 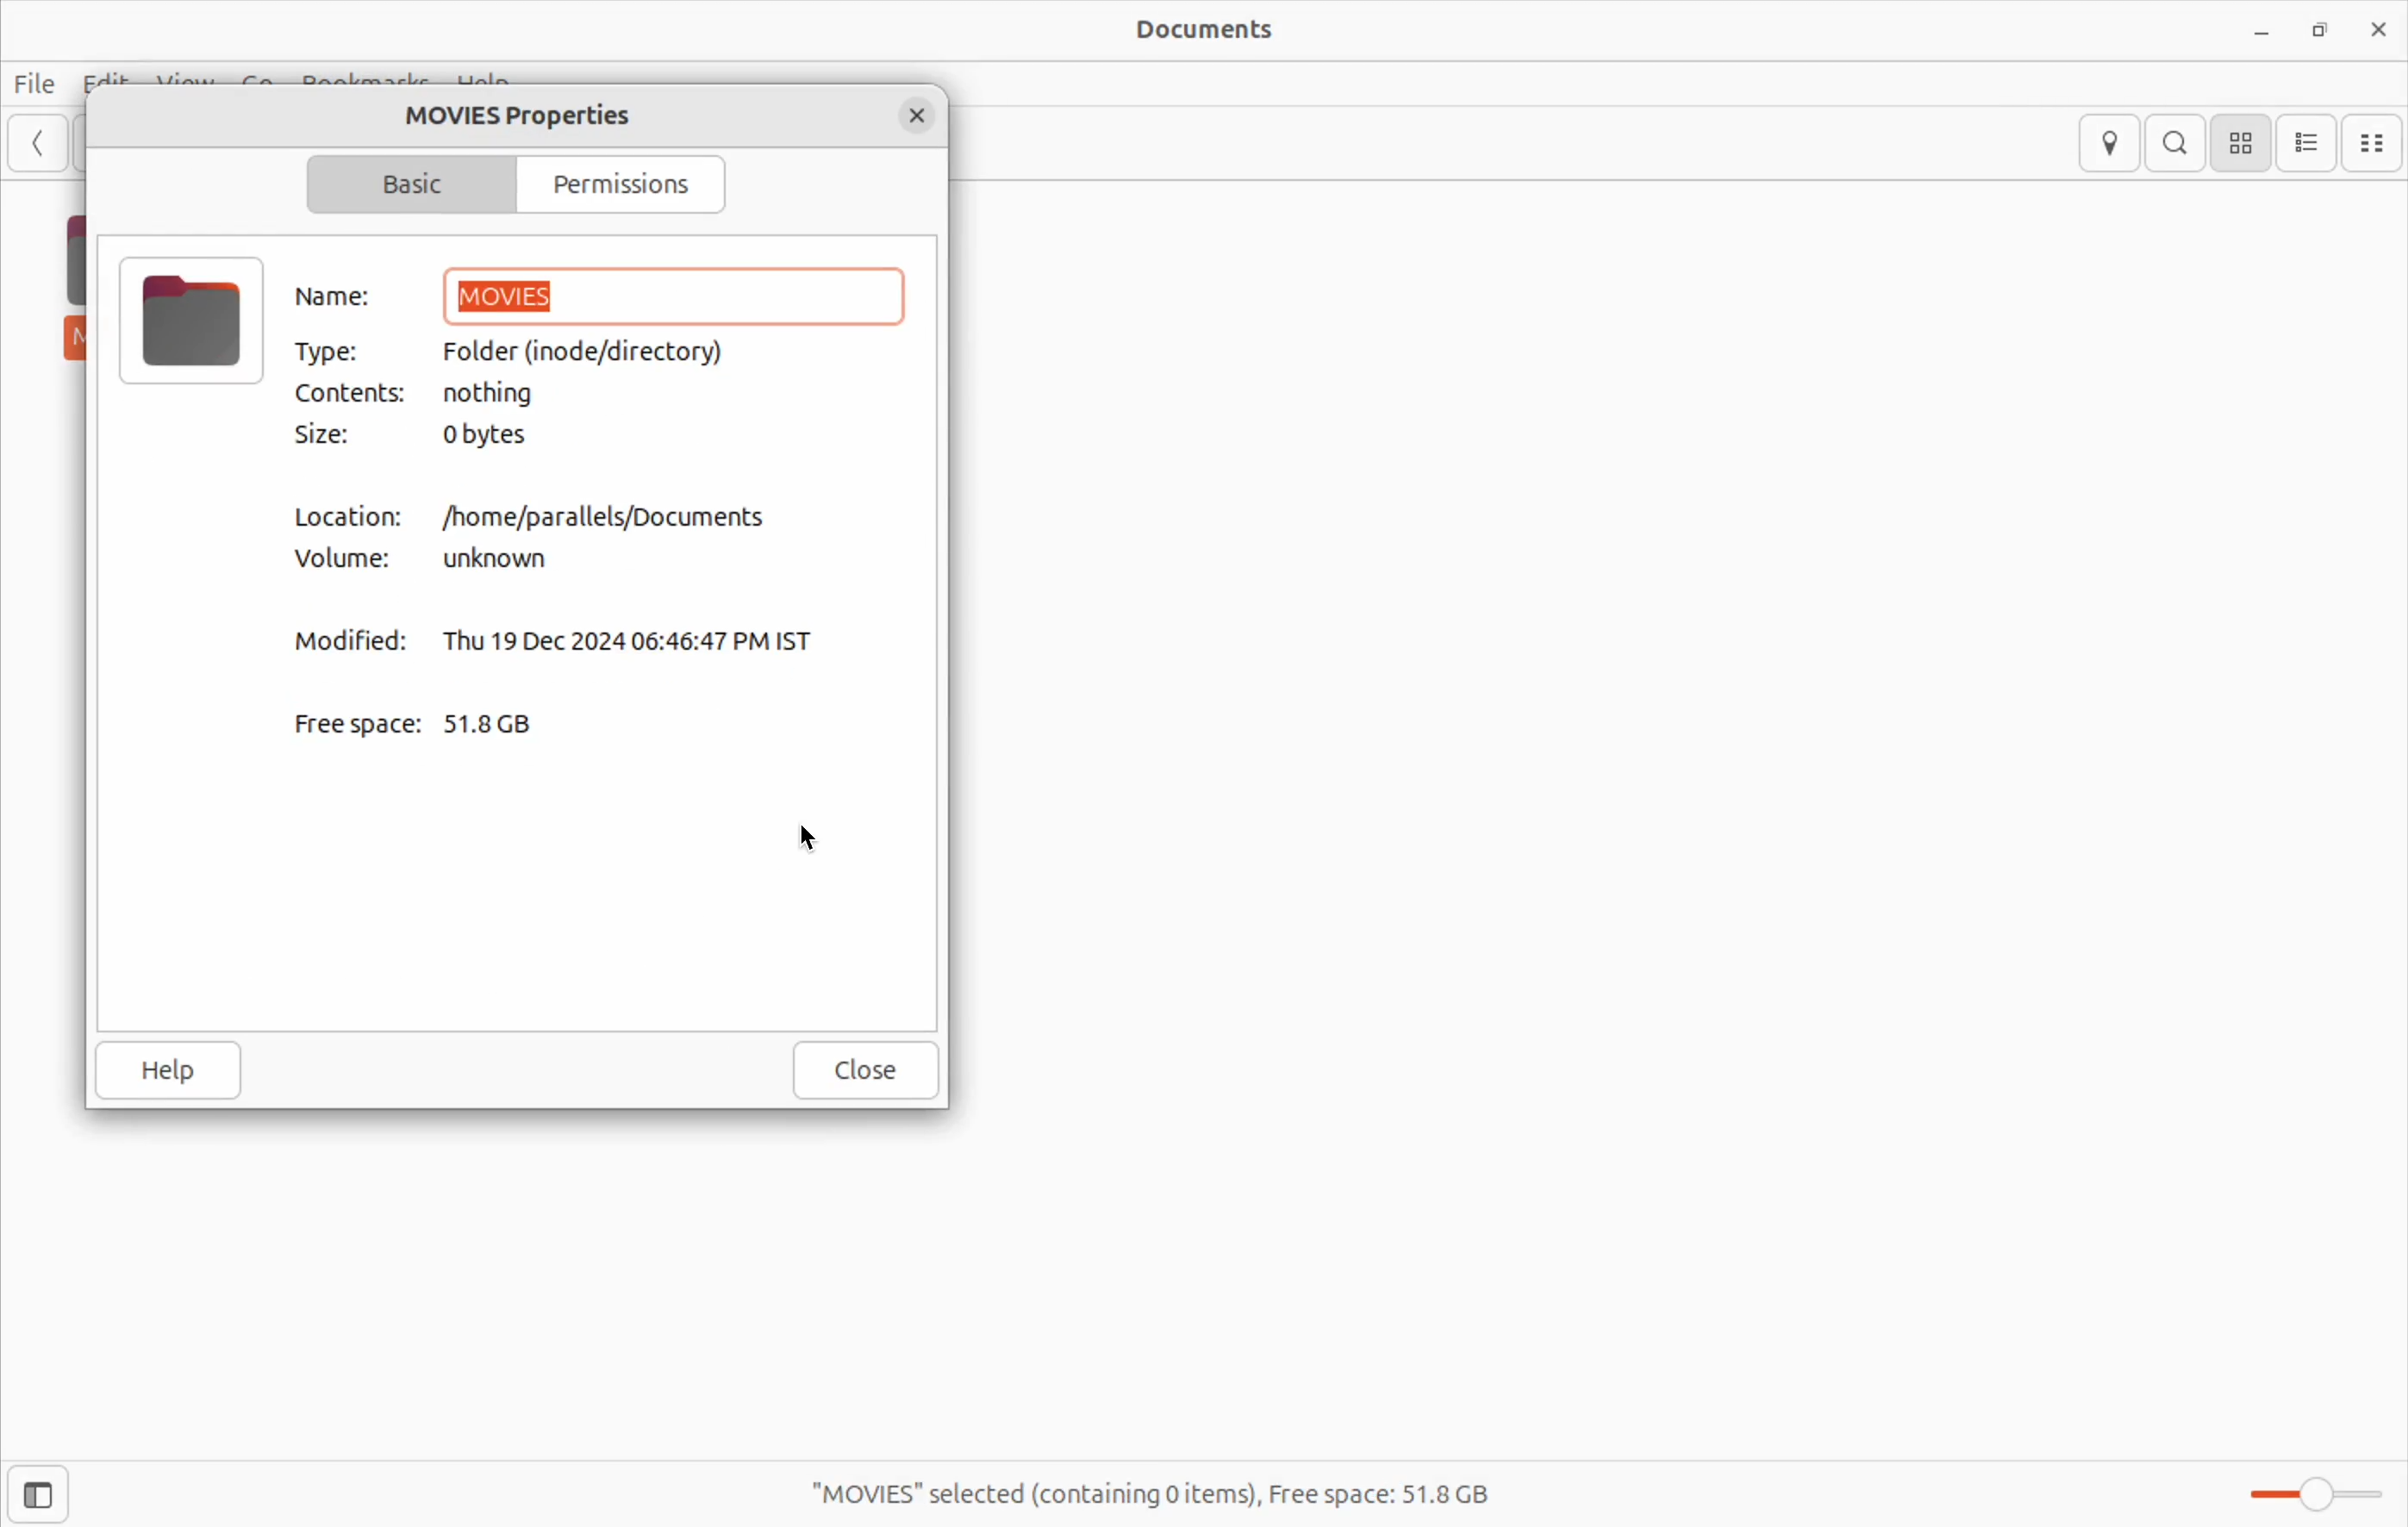 What do you see at coordinates (333, 348) in the screenshot?
I see `type` at bounding box center [333, 348].